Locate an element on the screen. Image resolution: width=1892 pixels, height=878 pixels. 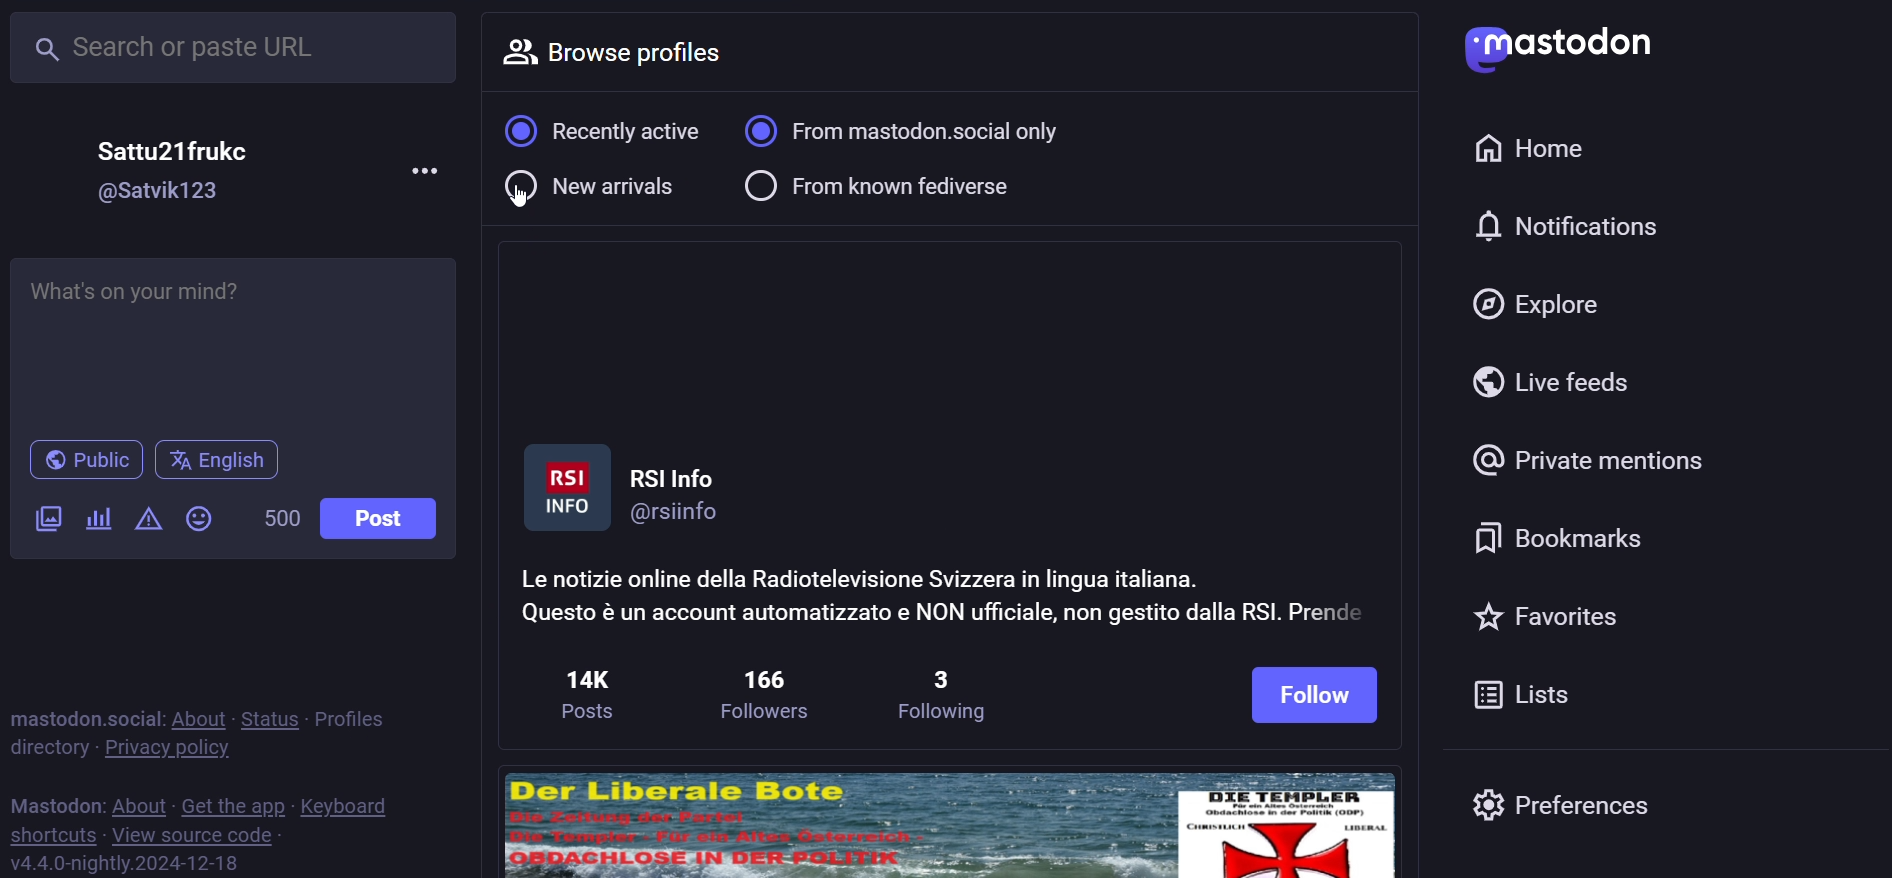
about is located at coordinates (139, 805).